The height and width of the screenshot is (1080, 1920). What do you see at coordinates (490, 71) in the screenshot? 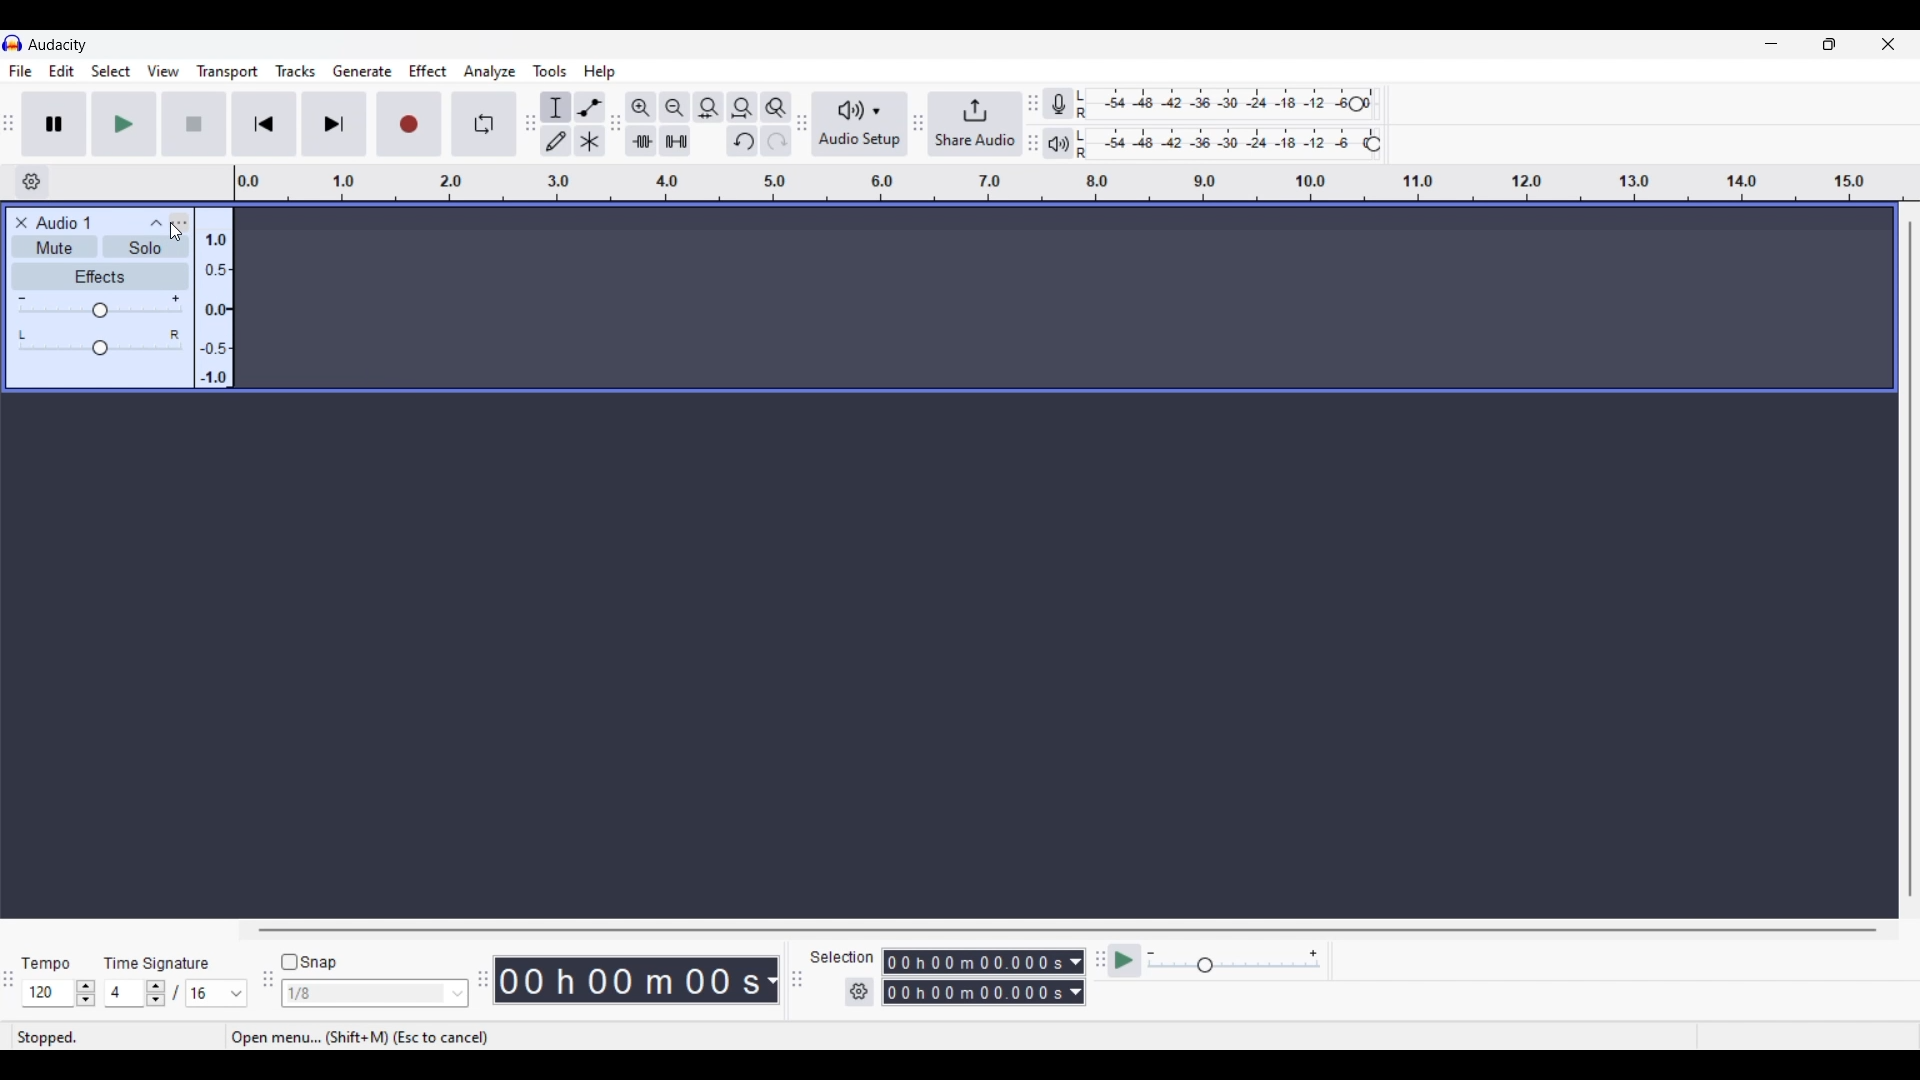
I see `Analyze menu` at bounding box center [490, 71].